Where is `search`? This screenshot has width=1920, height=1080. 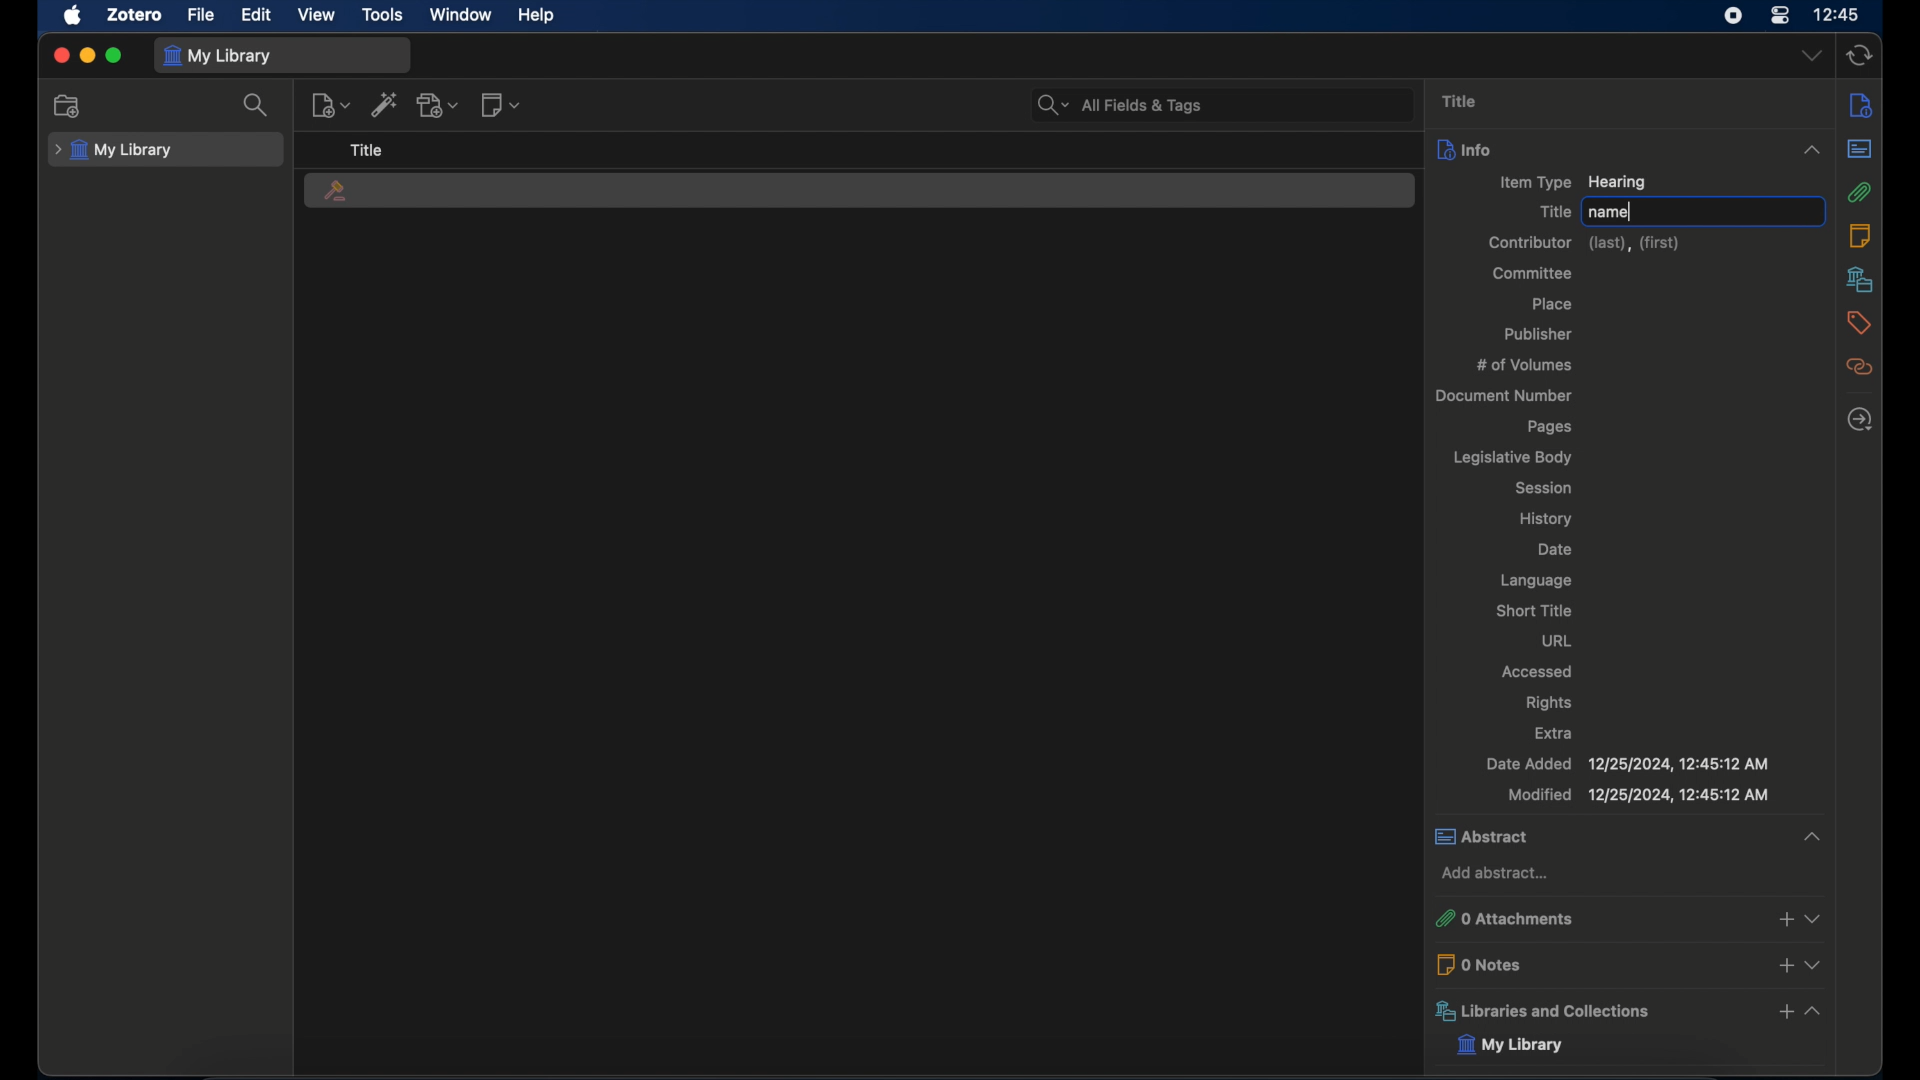
search is located at coordinates (1120, 105).